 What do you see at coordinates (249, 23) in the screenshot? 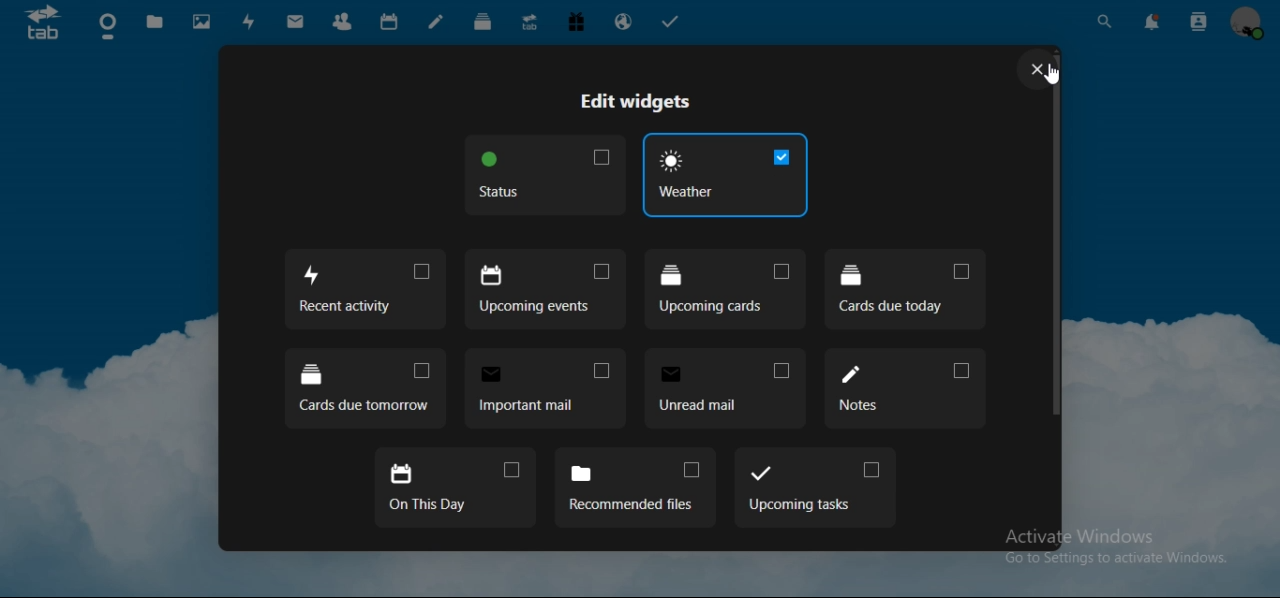
I see `activity` at bounding box center [249, 23].